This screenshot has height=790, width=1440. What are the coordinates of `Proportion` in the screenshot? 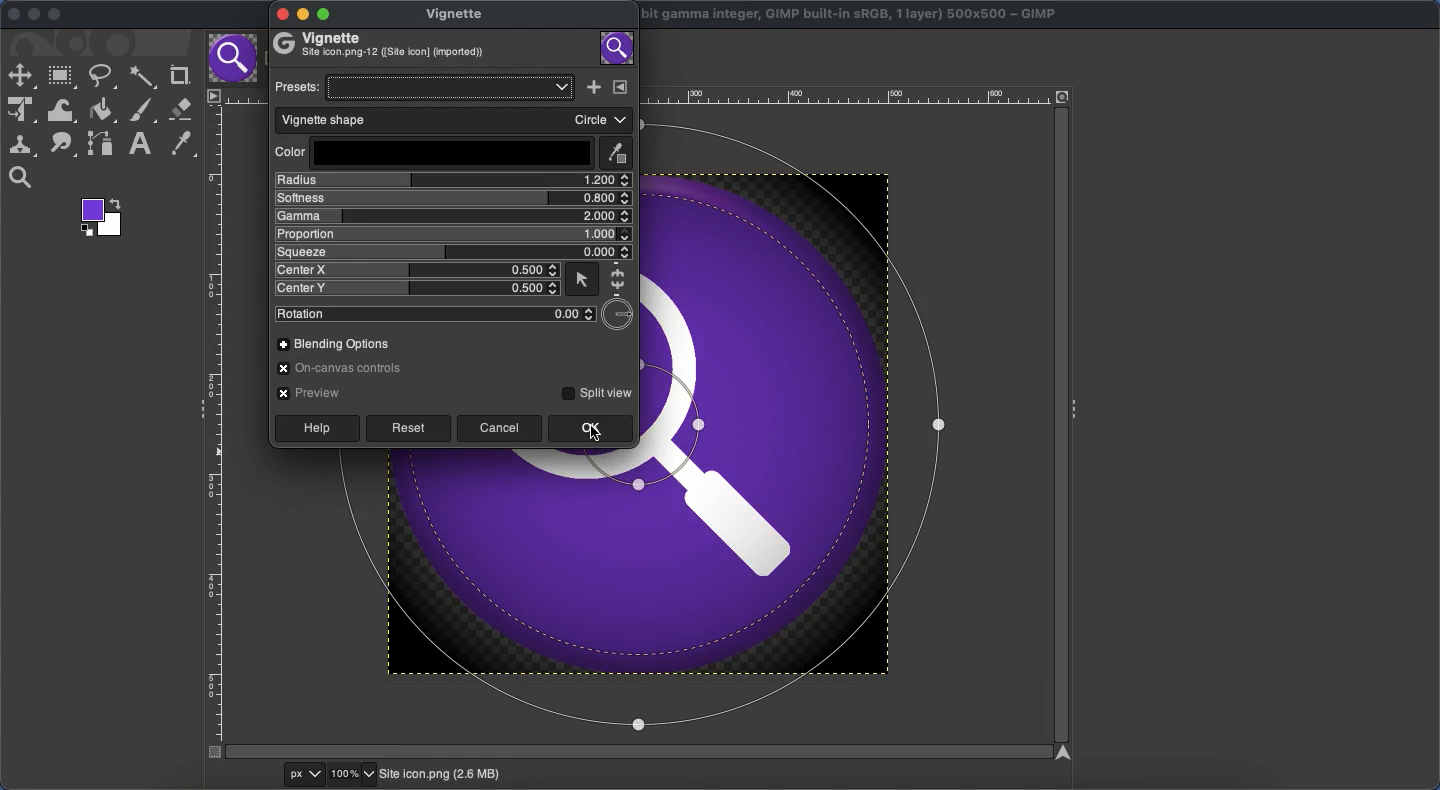 It's located at (451, 234).